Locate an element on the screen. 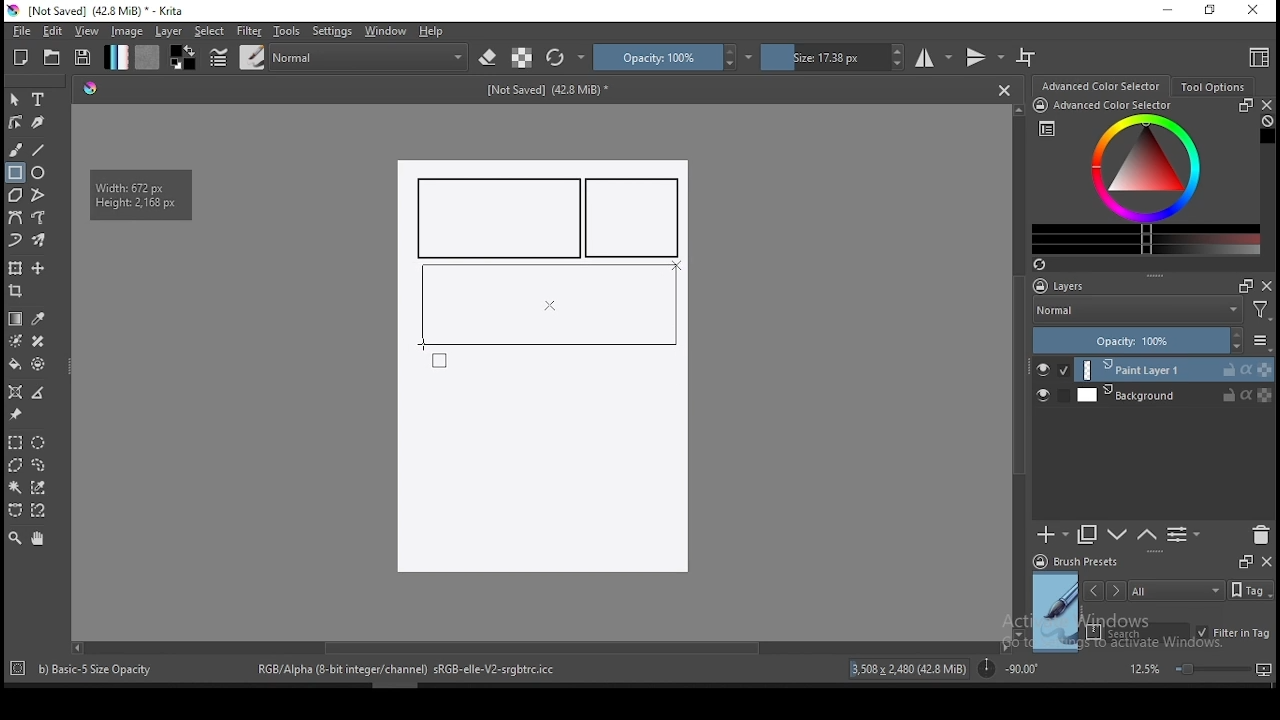 The width and height of the screenshot is (1280, 720). new rectangle is located at coordinates (500, 218).